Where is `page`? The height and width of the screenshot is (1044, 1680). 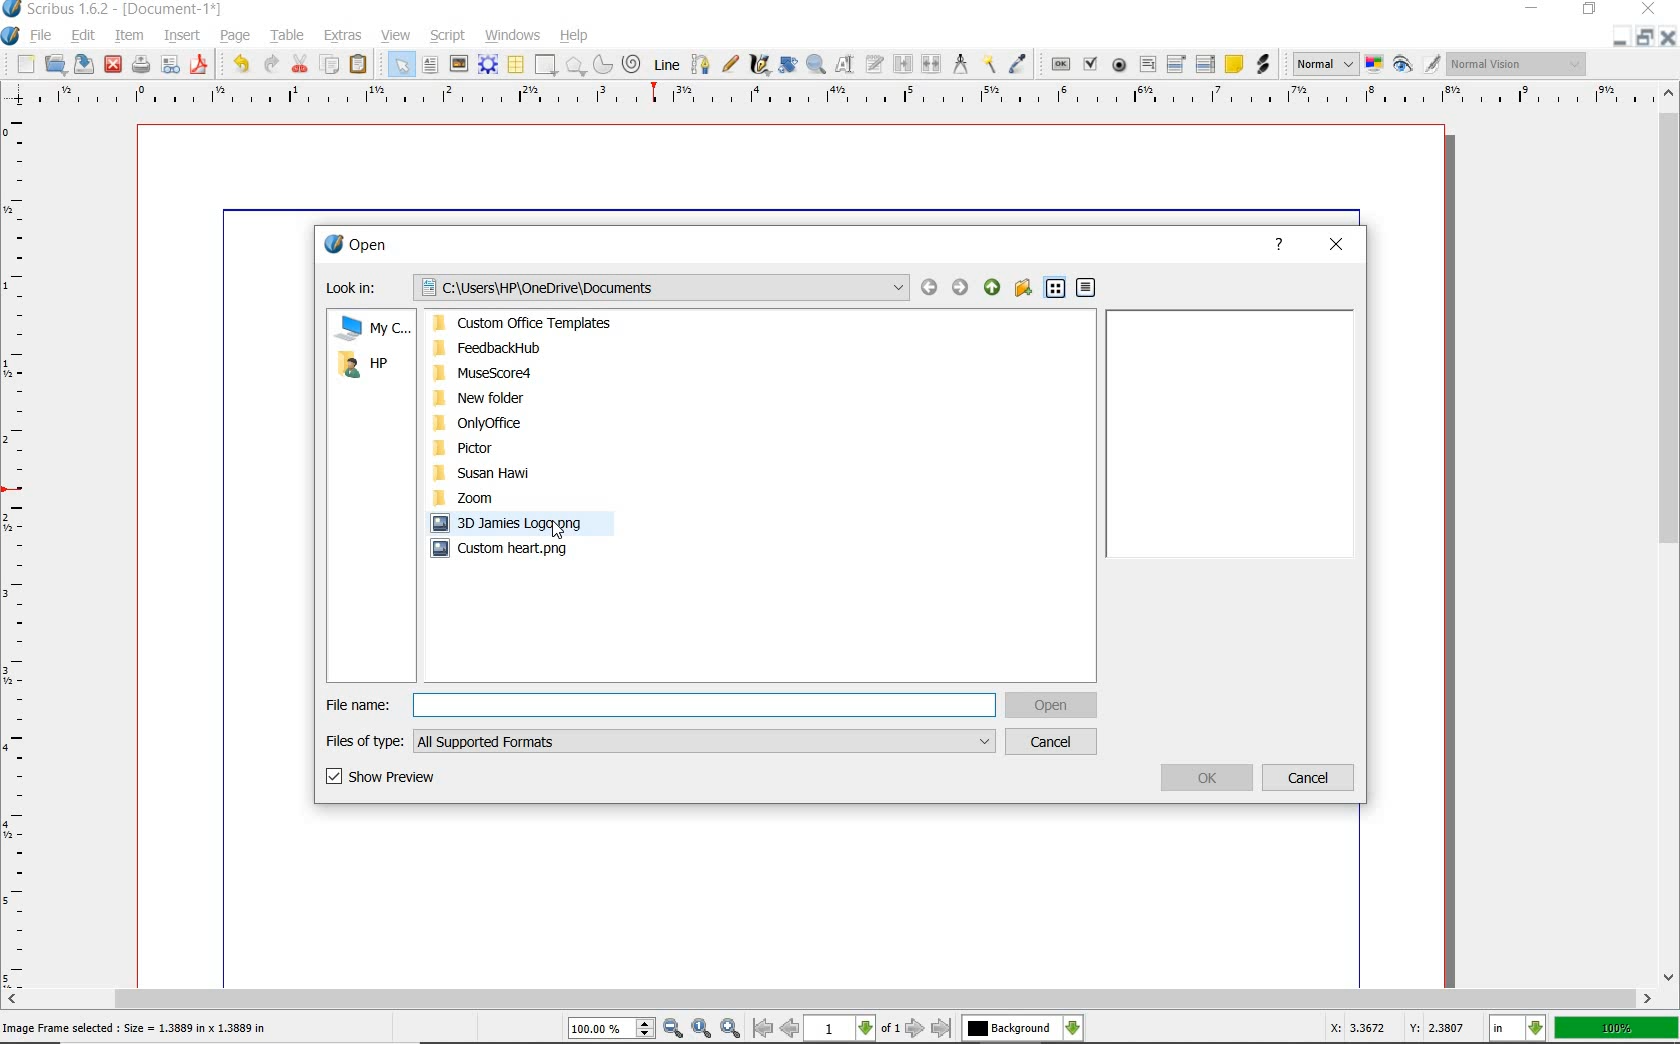
page is located at coordinates (236, 36).